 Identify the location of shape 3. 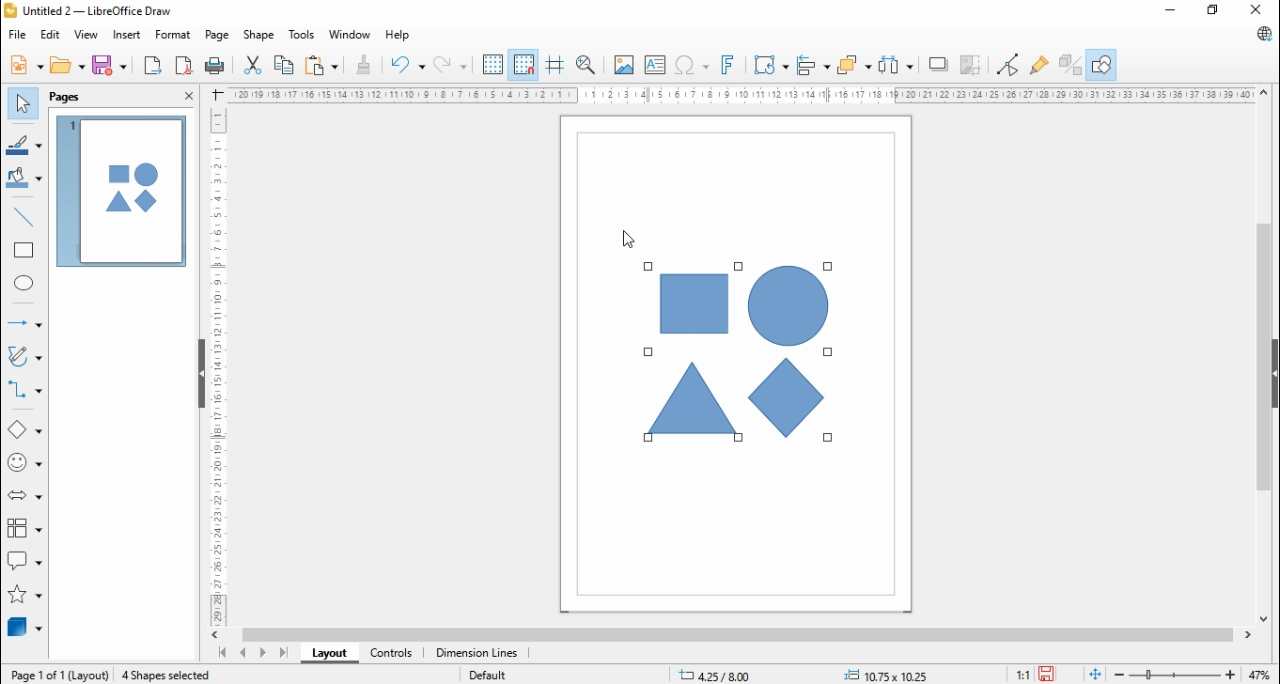
(787, 307).